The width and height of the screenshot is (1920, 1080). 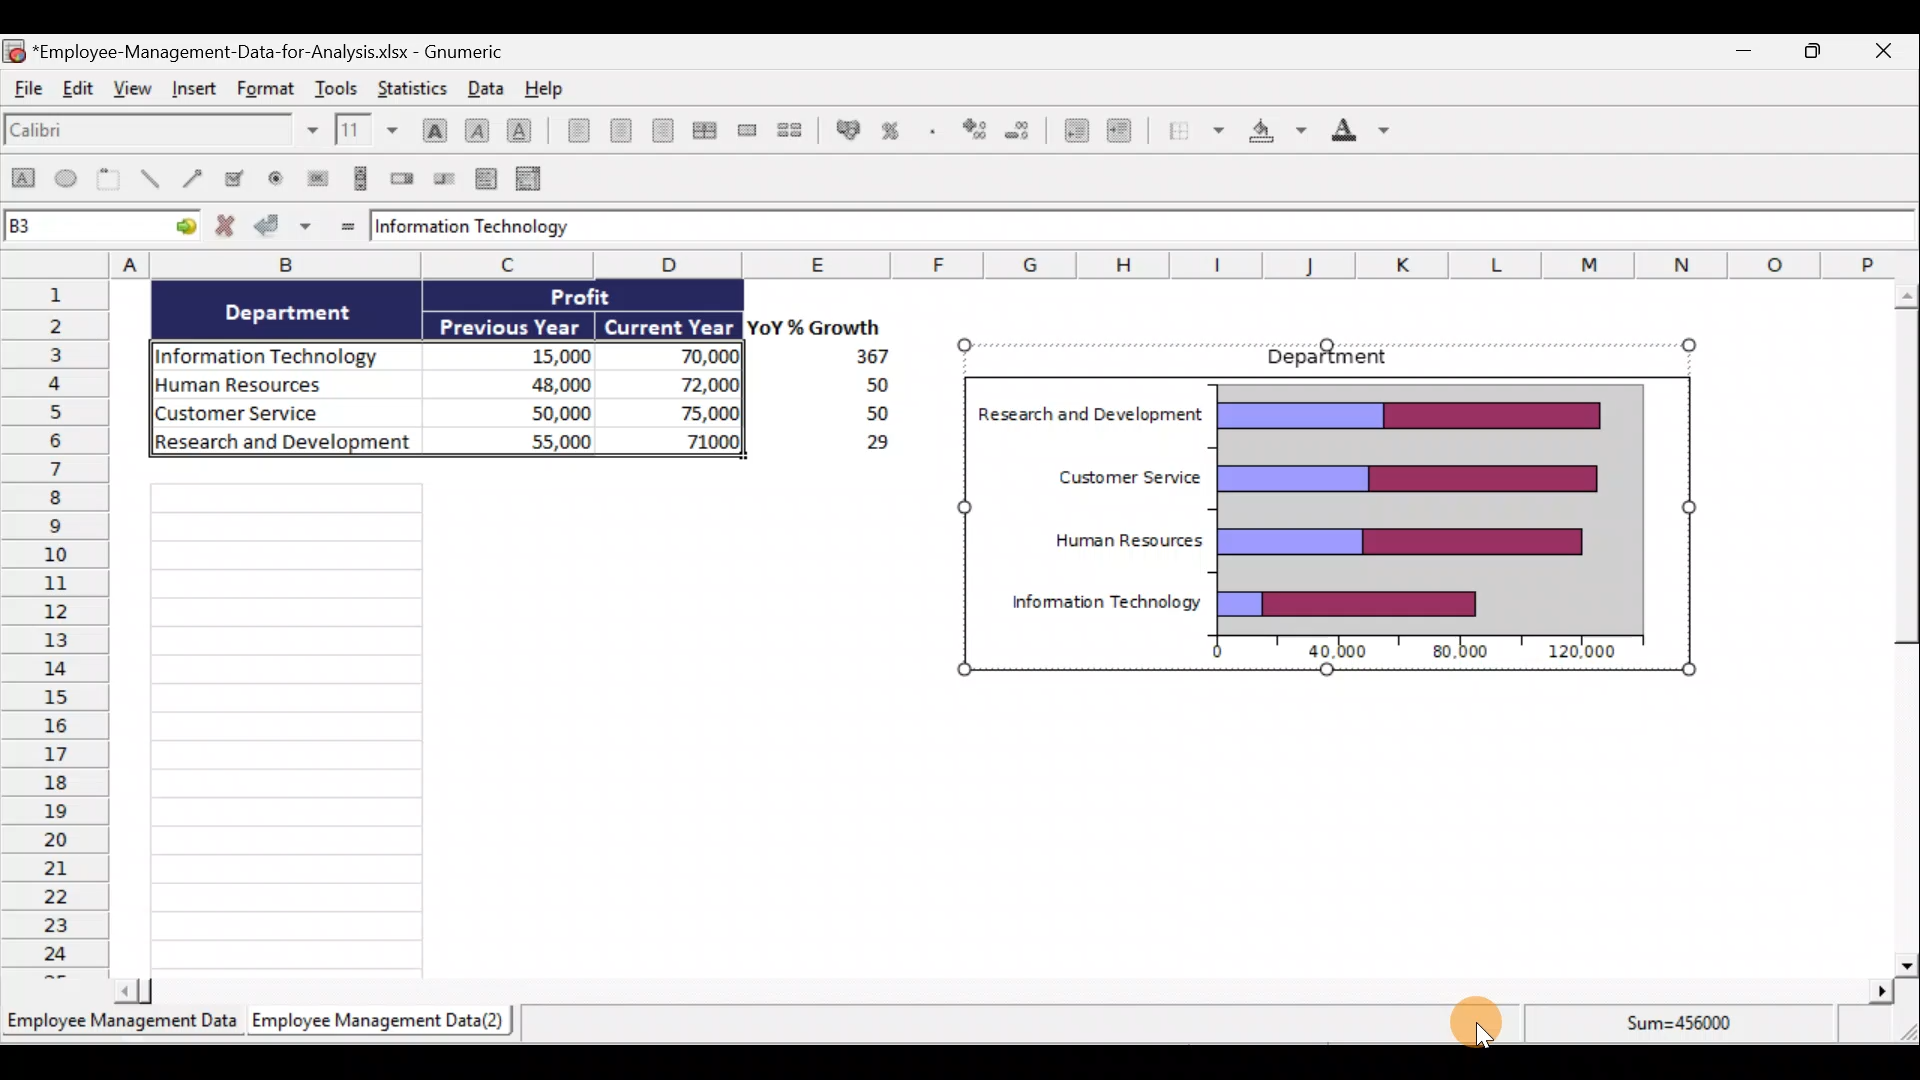 What do you see at coordinates (488, 174) in the screenshot?
I see `Create a list` at bounding box center [488, 174].